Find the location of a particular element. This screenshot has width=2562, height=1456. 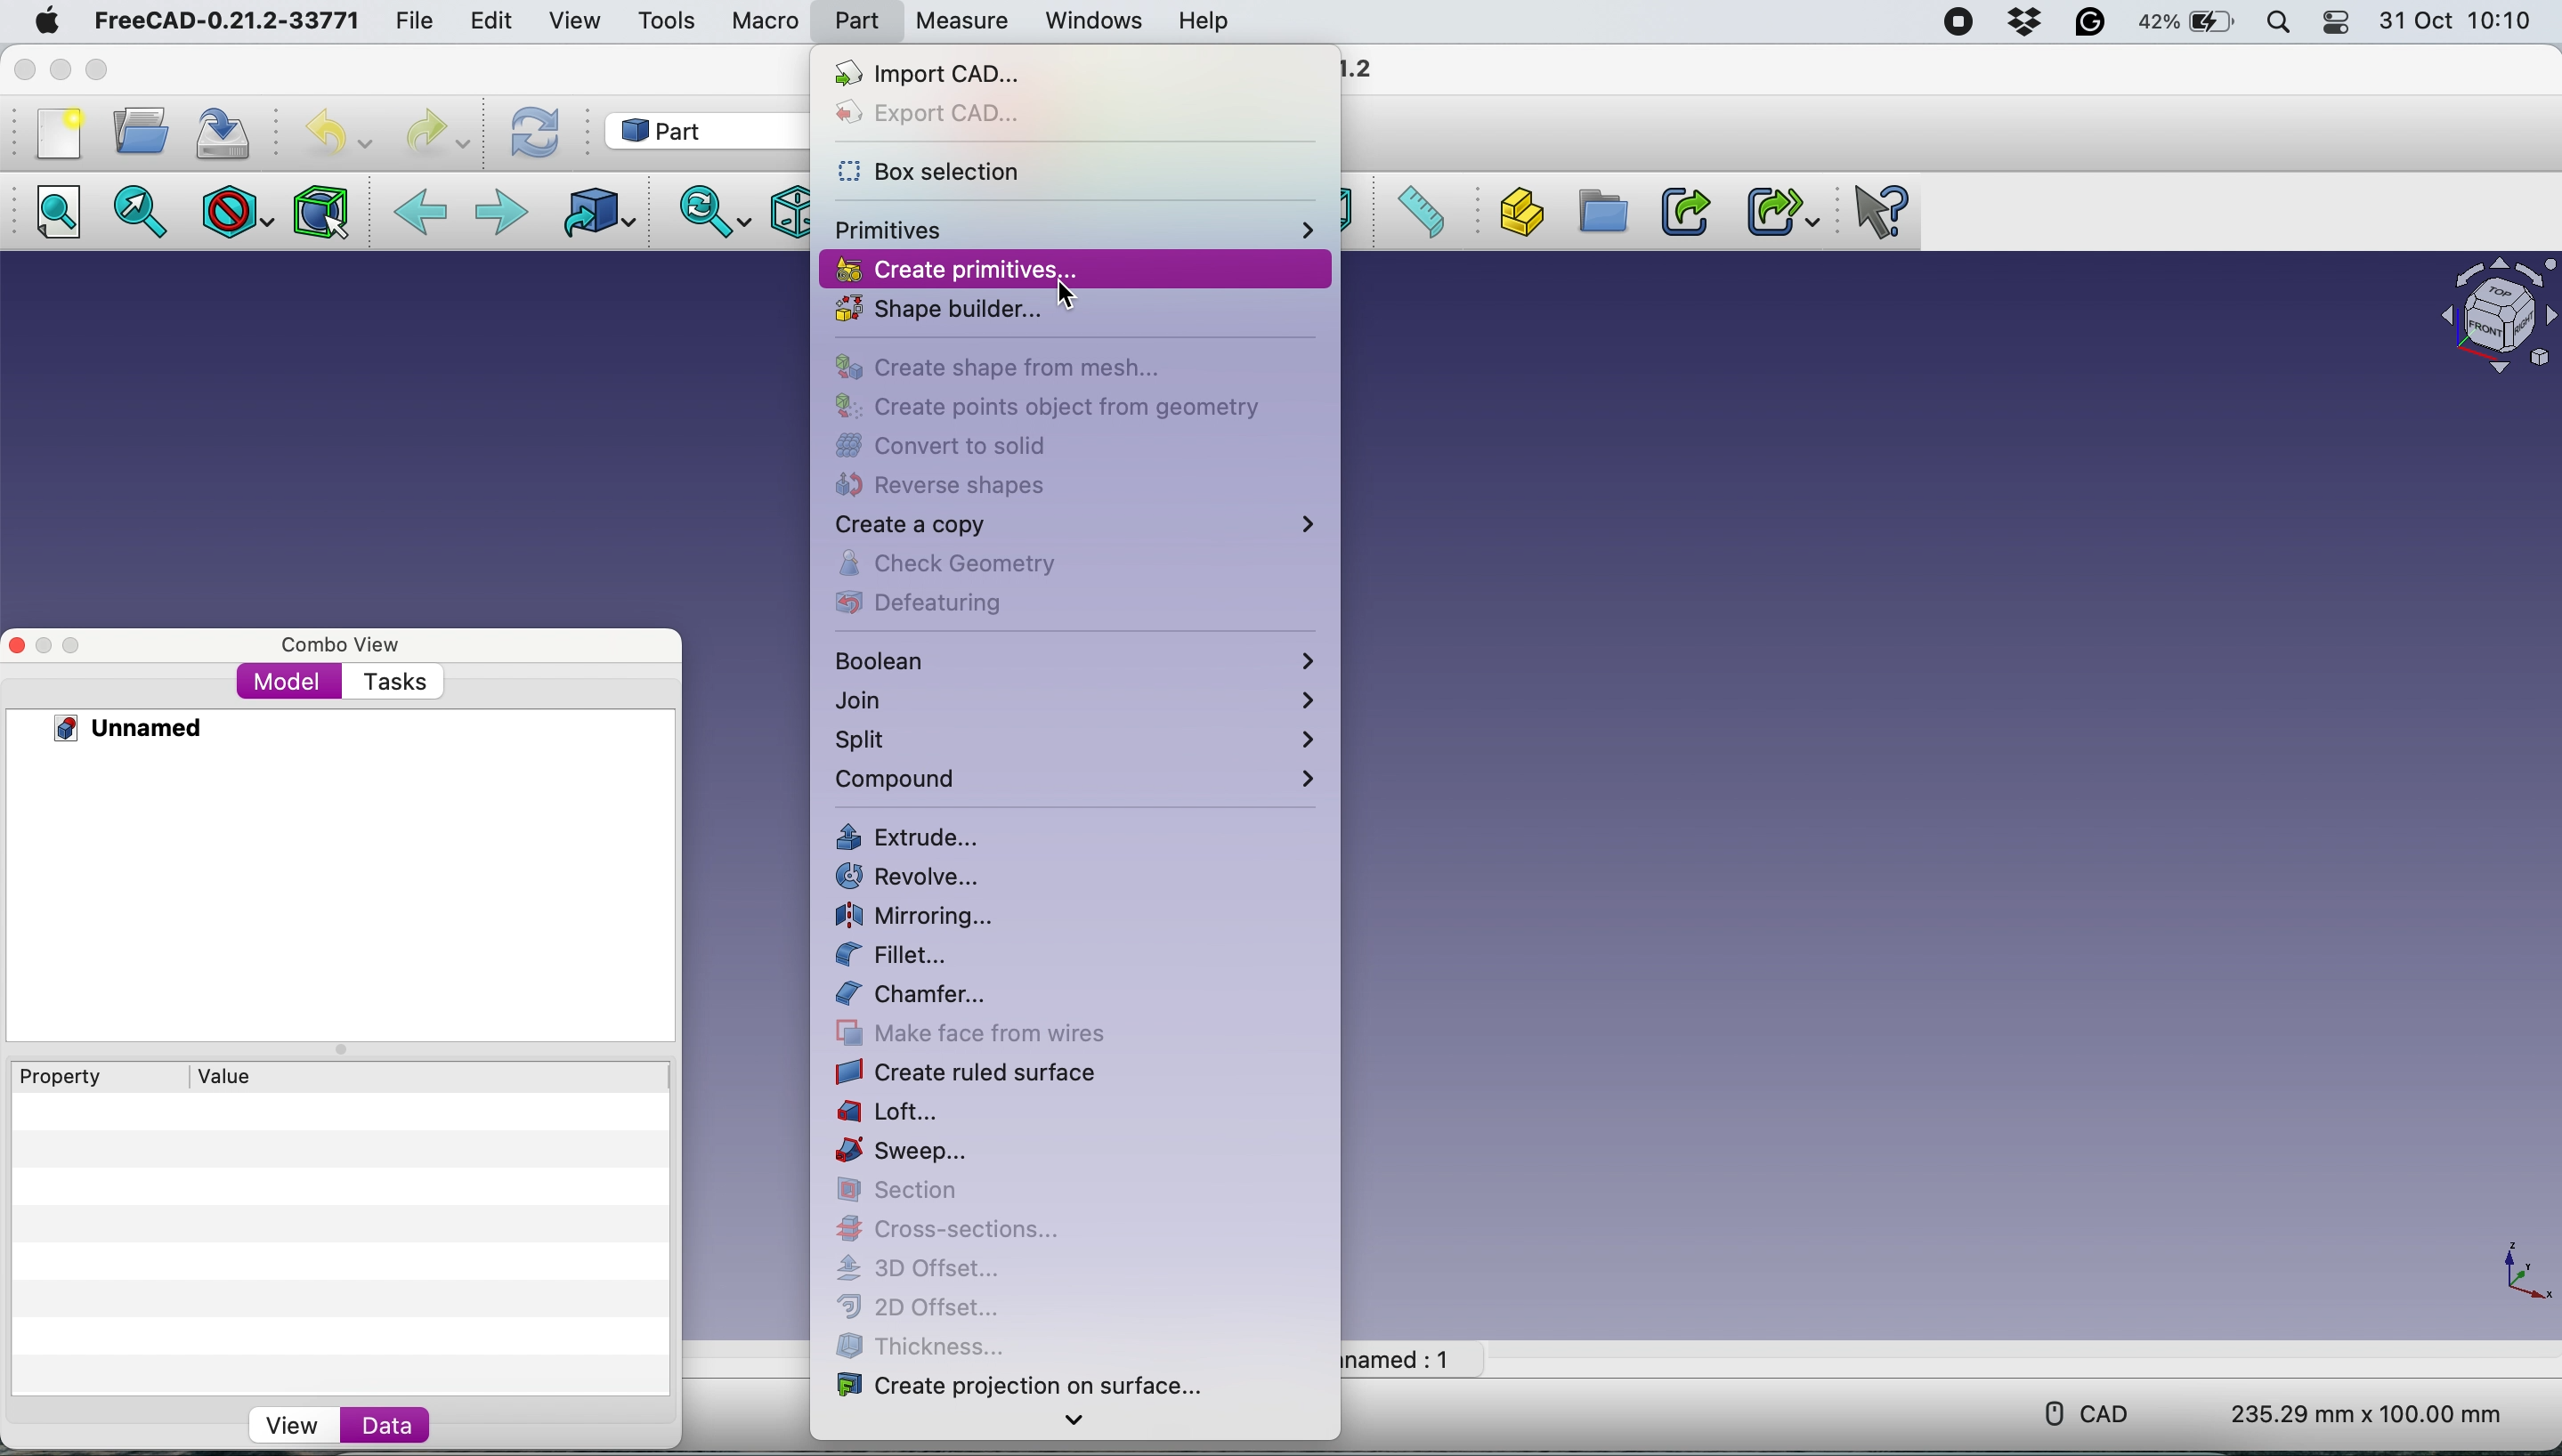

create projection on surface is located at coordinates (1035, 1381).